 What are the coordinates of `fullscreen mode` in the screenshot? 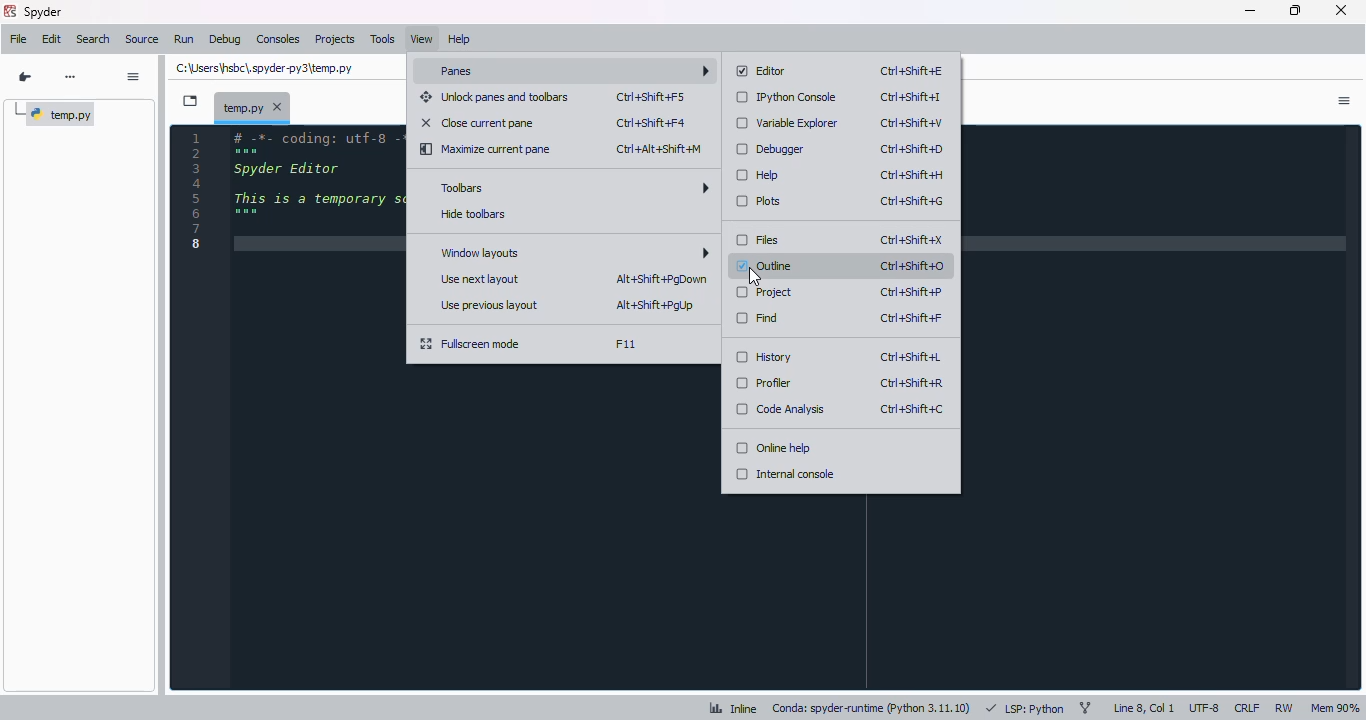 It's located at (471, 344).